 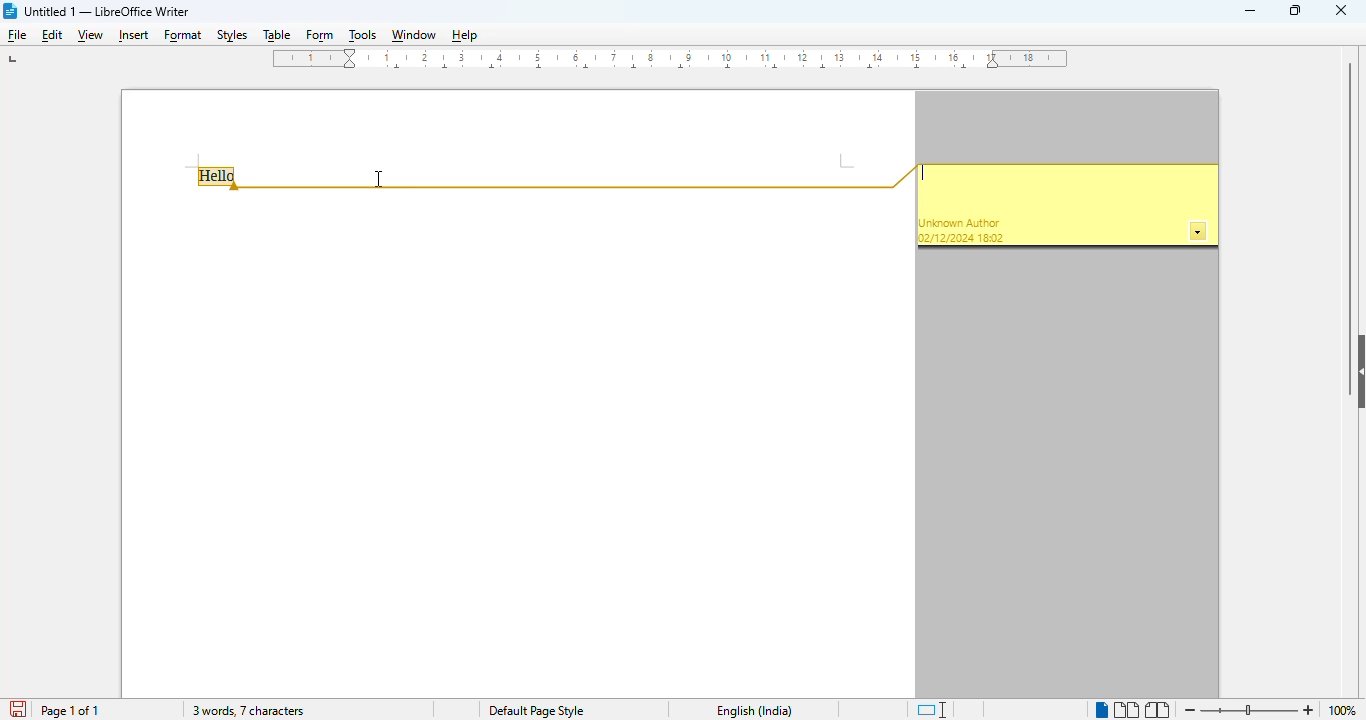 What do you see at coordinates (18, 36) in the screenshot?
I see `file` at bounding box center [18, 36].